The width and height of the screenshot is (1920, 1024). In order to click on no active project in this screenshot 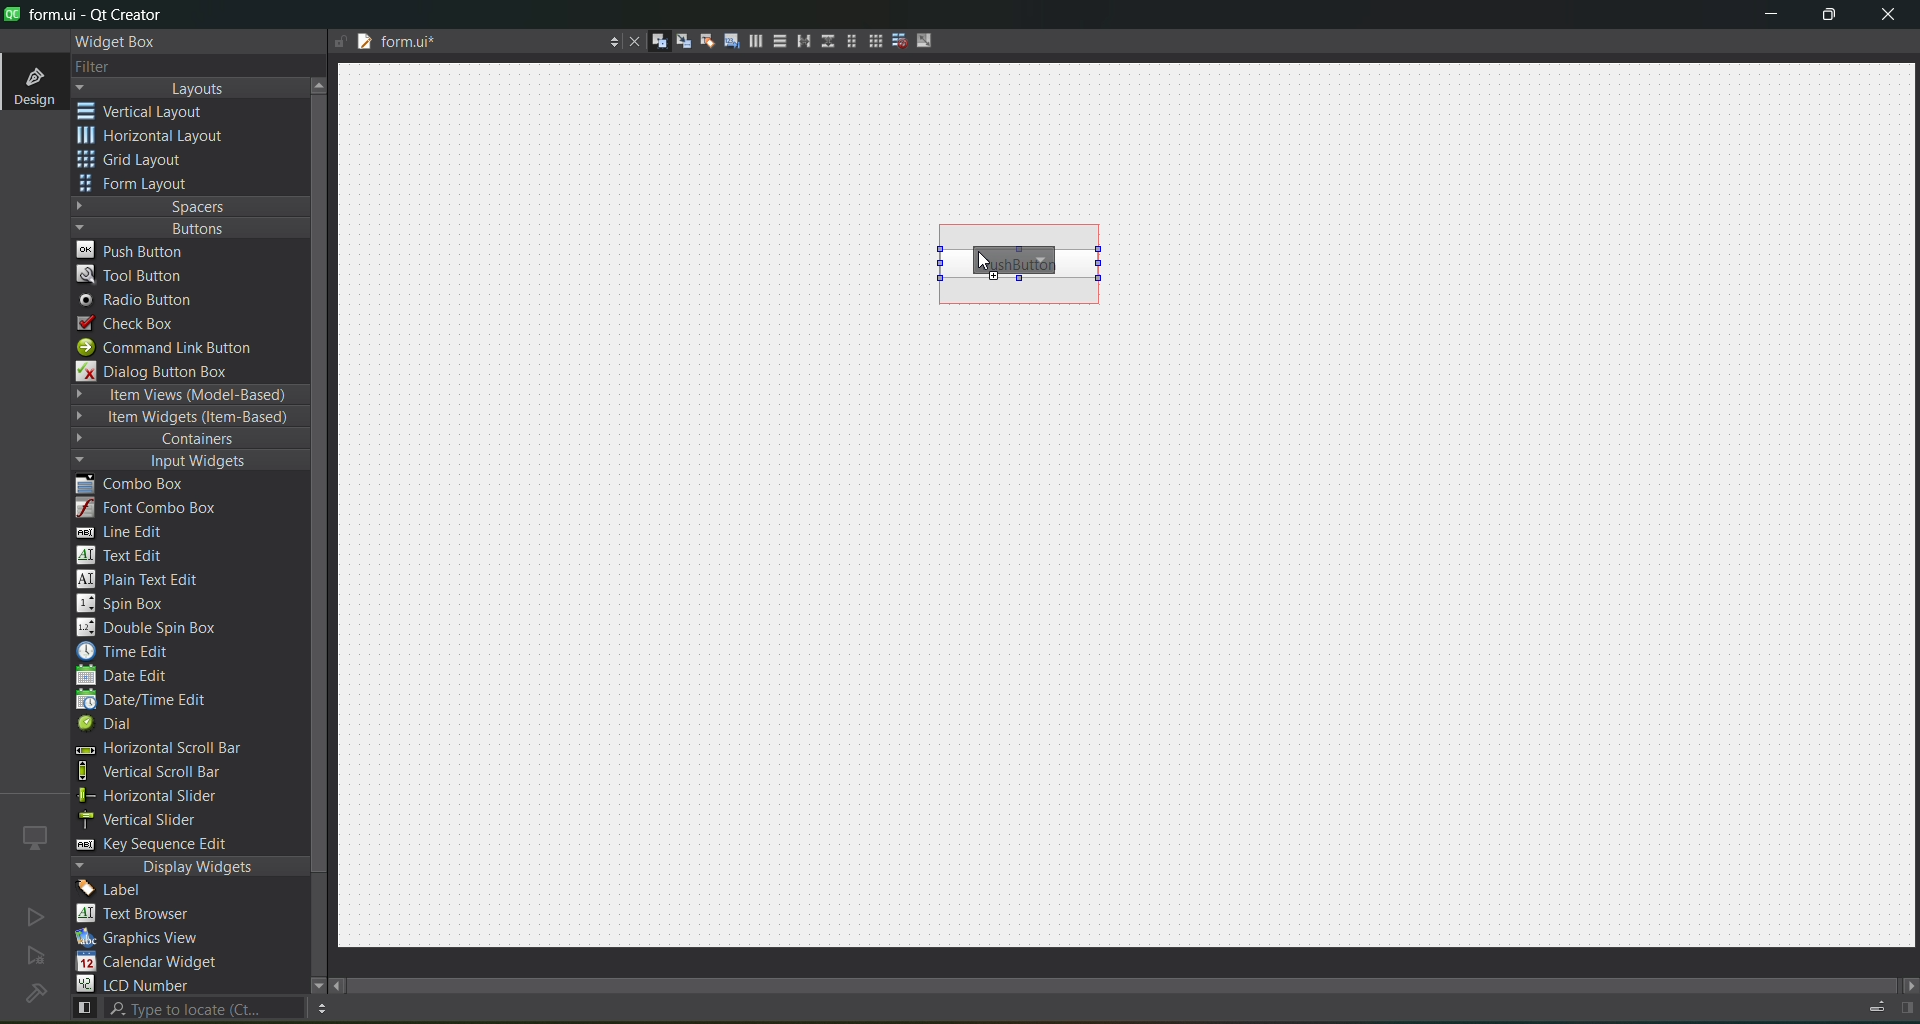, I will do `click(36, 957)`.